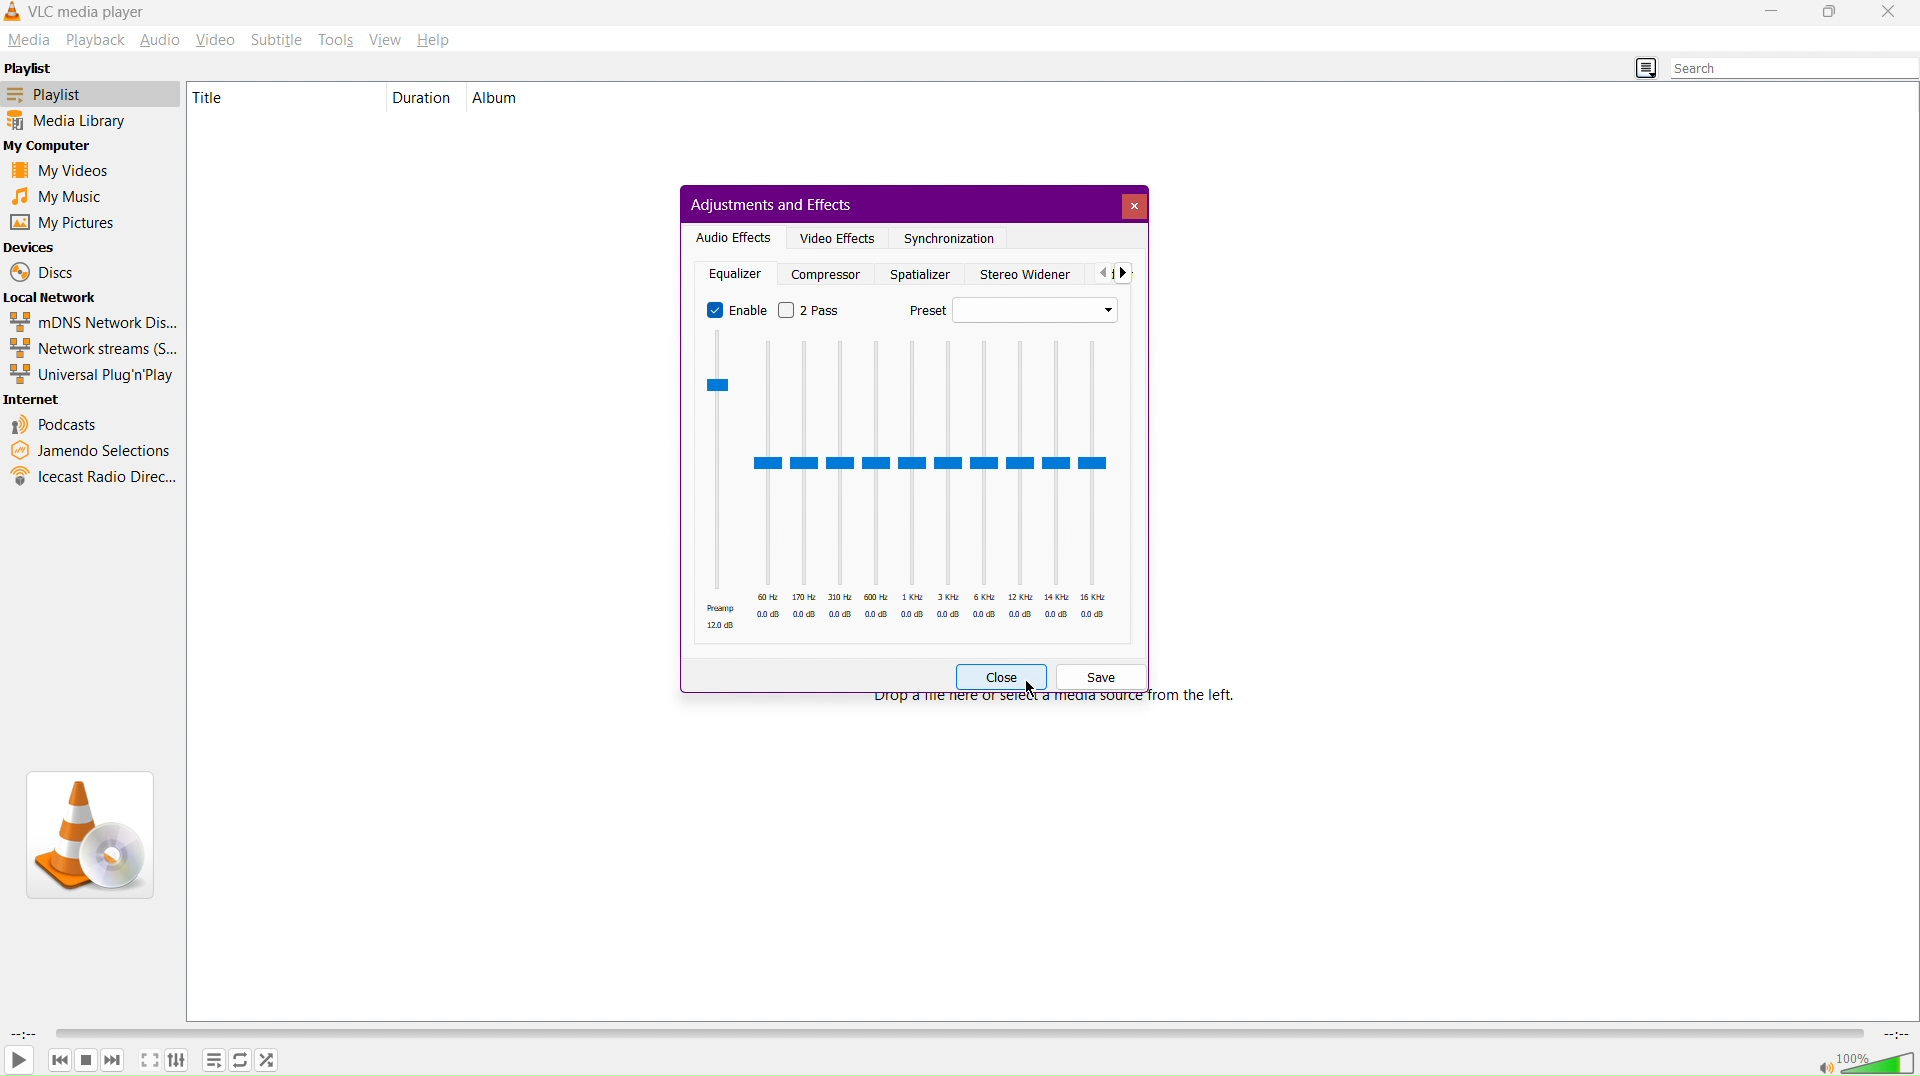 The width and height of the screenshot is (1920, 1076). What do you see at coordinates (1794, 68) in the screenshot?
I see `Search bar` at bounding box center [1794, 68].